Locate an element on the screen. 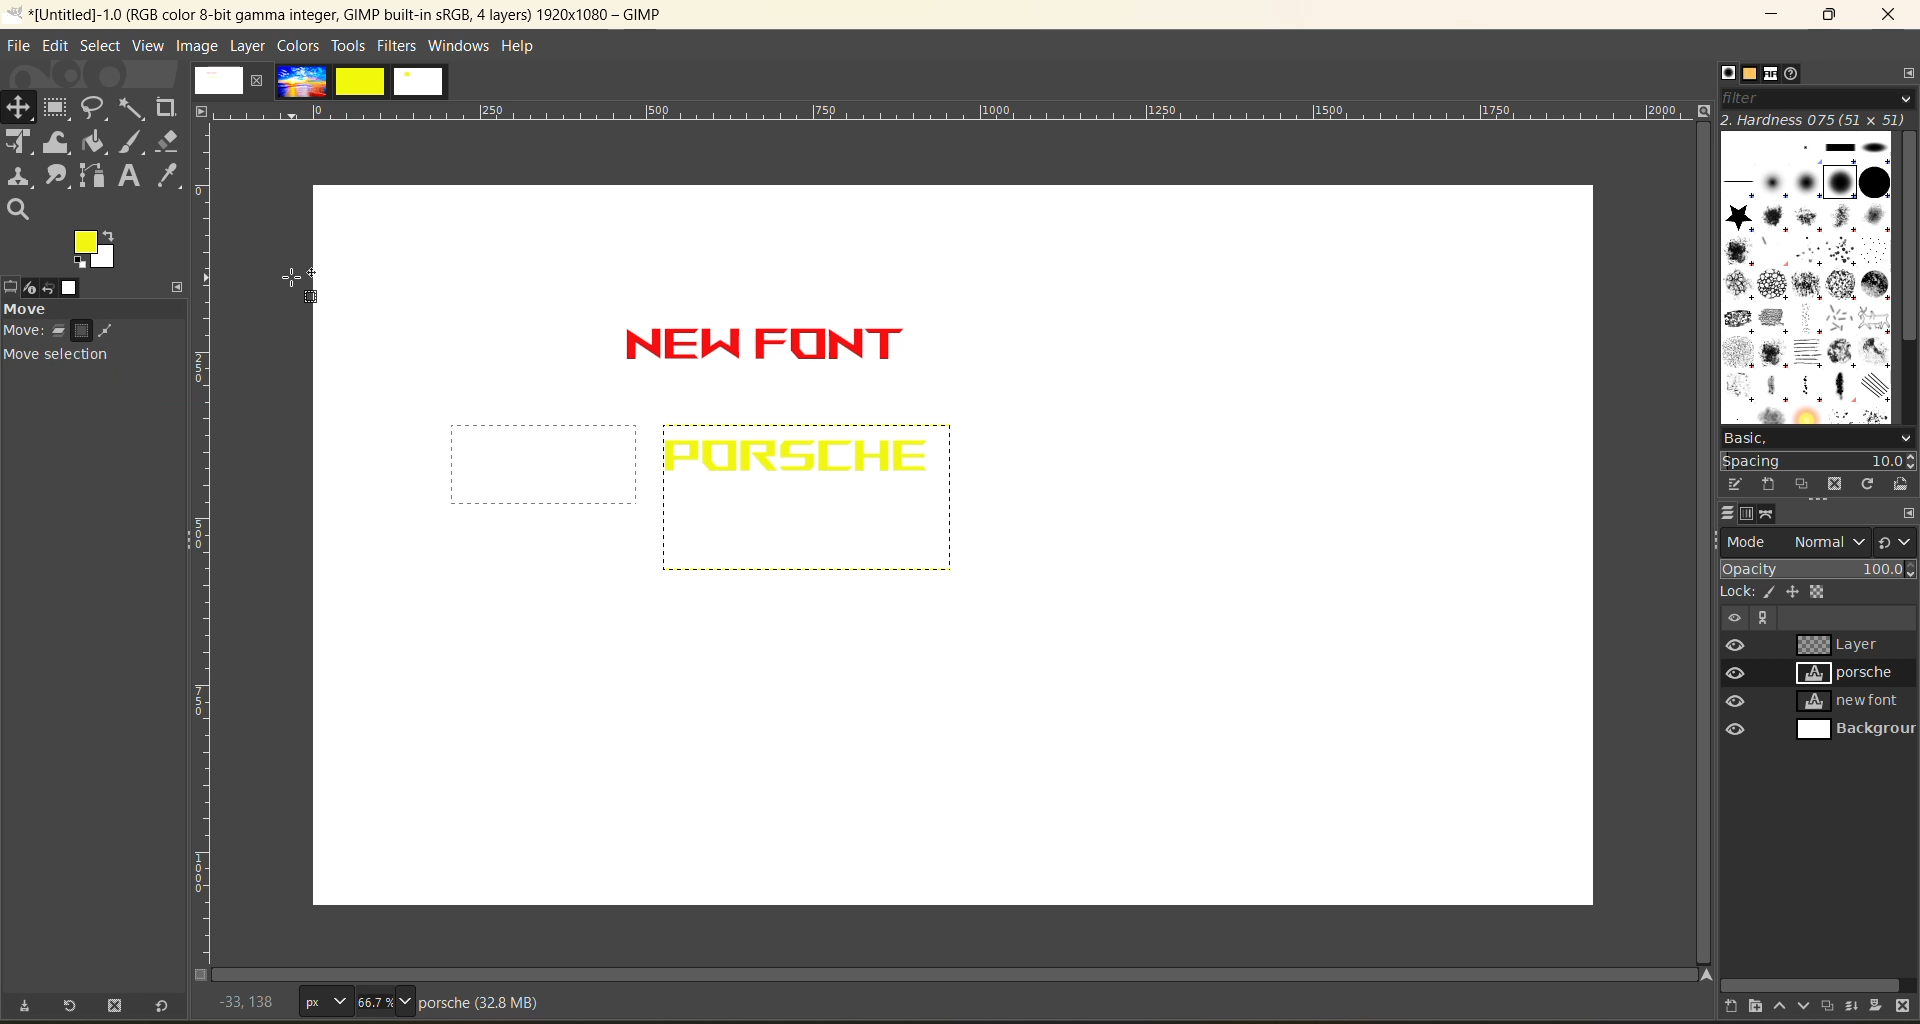 Image resolution: width=1920 pixels, height=1024 pixels. device status redo is located at coordinates (40, 288).